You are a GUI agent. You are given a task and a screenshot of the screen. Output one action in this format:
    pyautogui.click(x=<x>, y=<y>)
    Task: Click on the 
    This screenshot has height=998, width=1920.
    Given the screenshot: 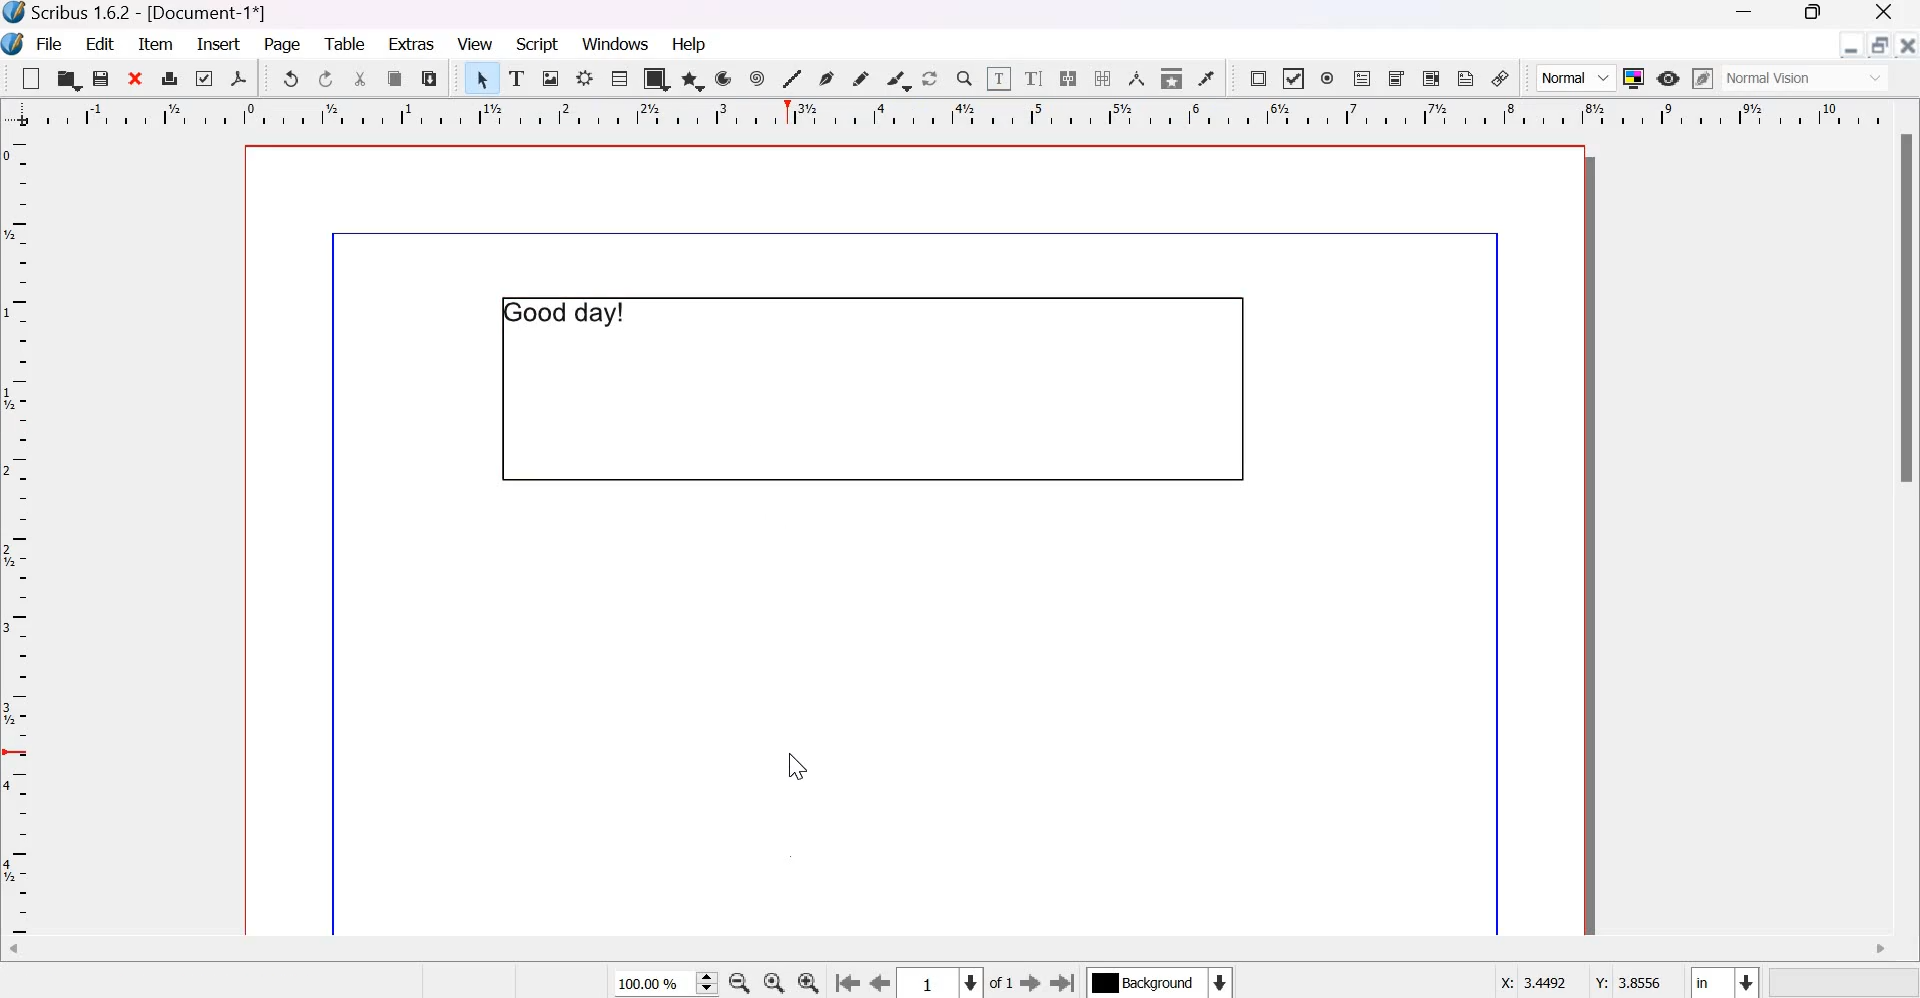 What is the action you would take?
    pyautogui.click(x=964, y=77)
    